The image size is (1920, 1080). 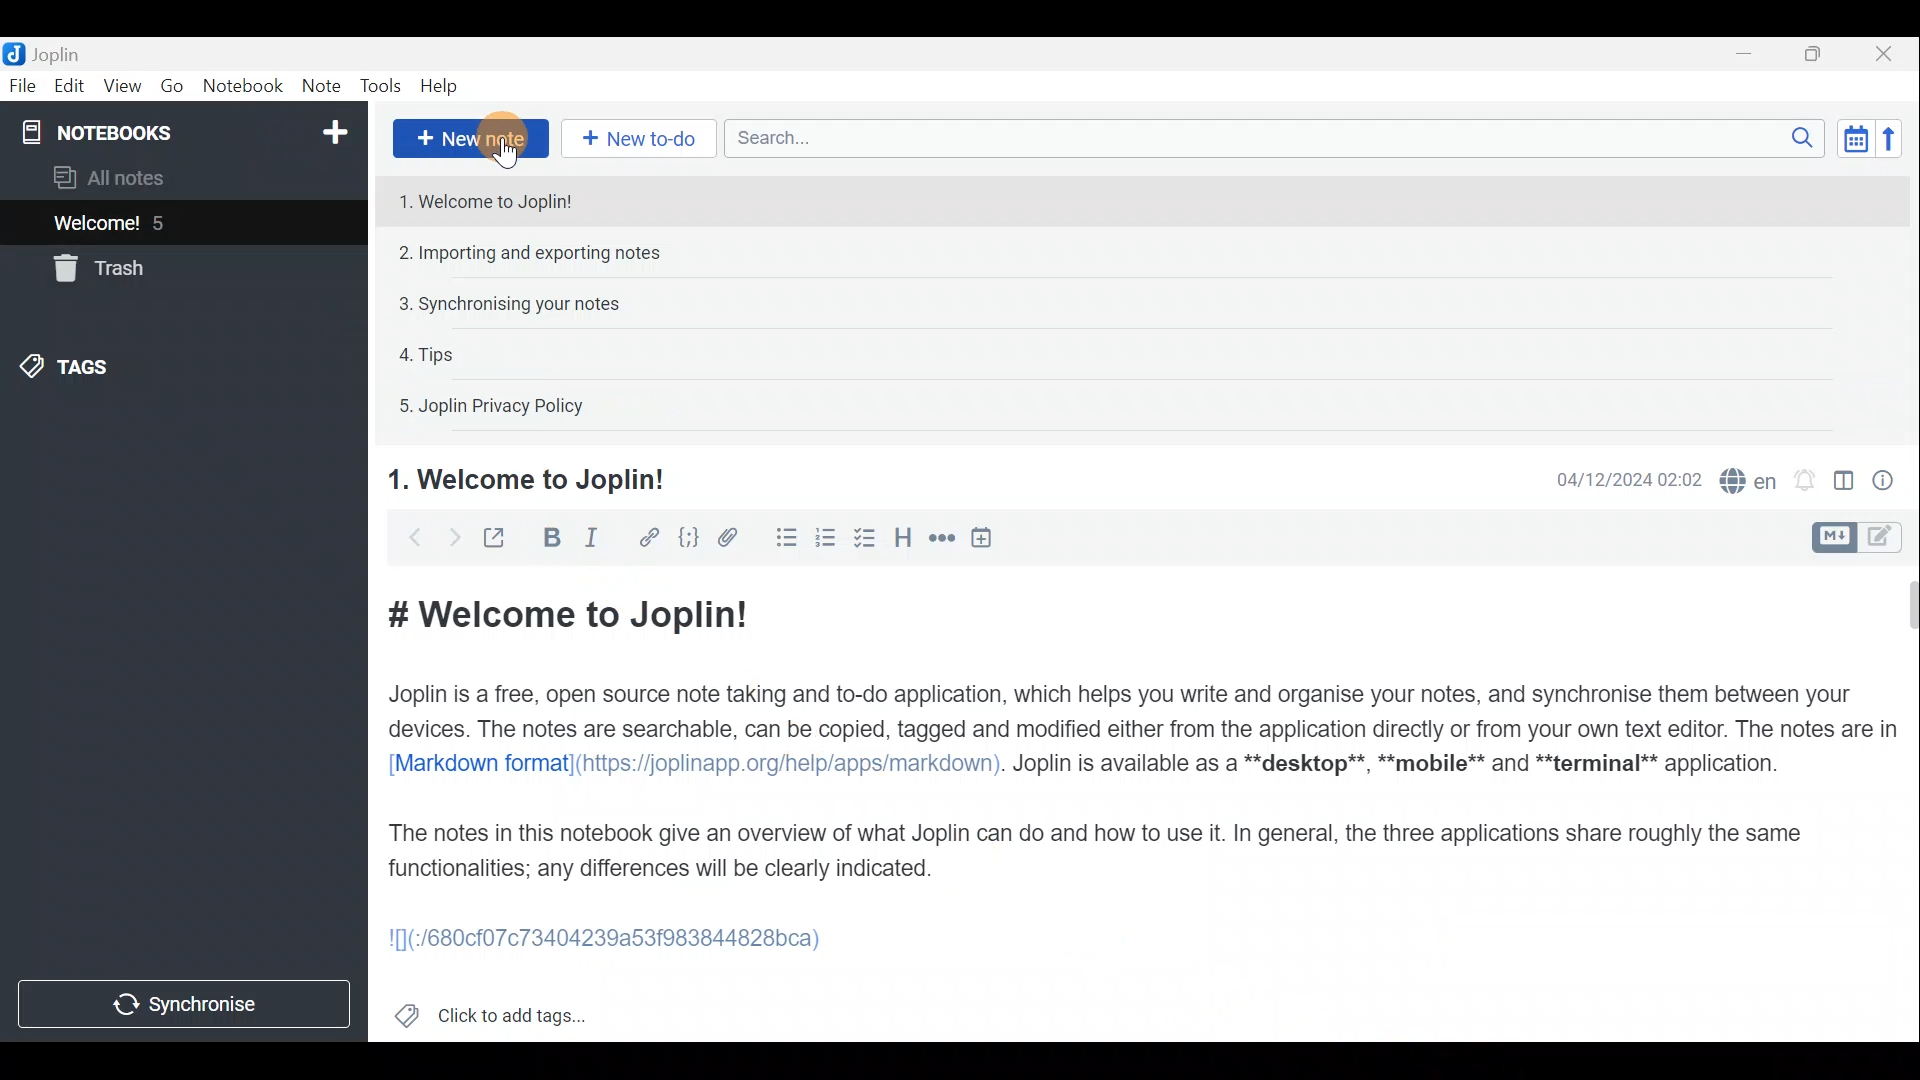 What do you see at coordinates (513, 303) in the screenshot?
I see `3. Synchronising your notes` at bounding box center [513, 303].